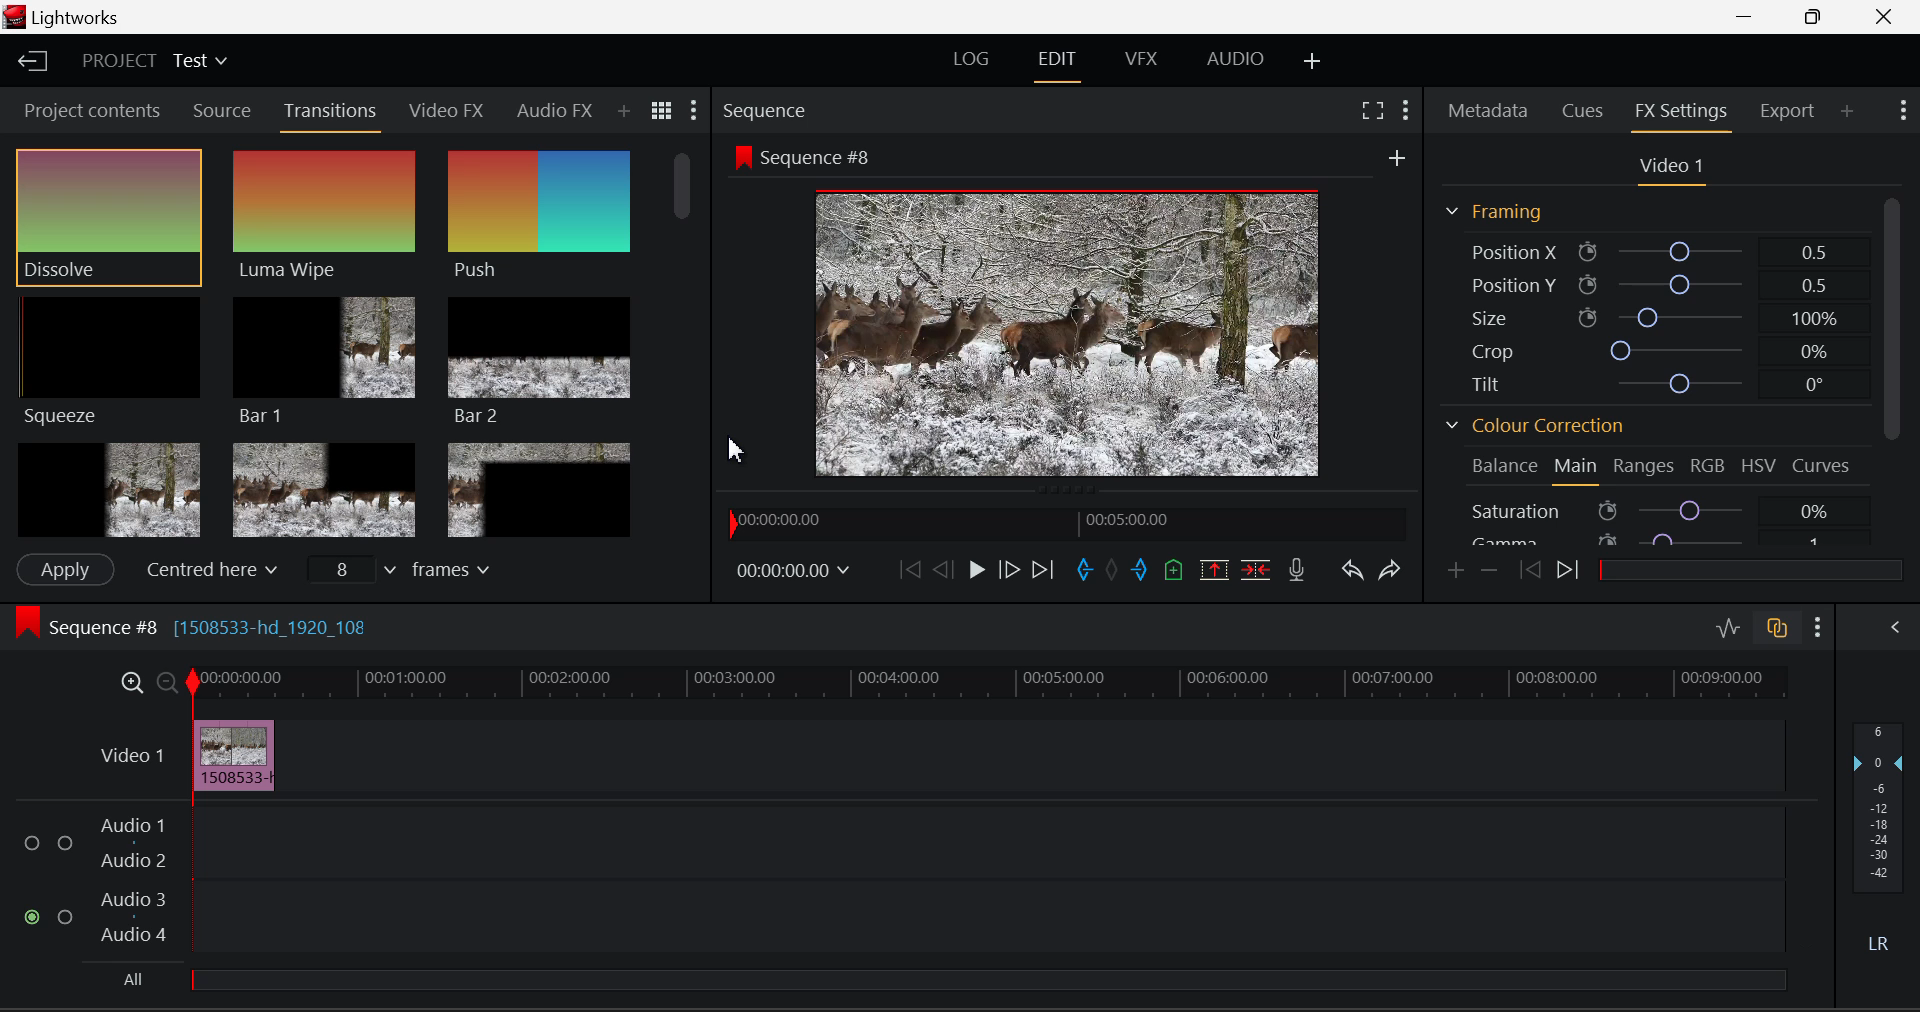  I want to click on RGB, so click(1710, 467).